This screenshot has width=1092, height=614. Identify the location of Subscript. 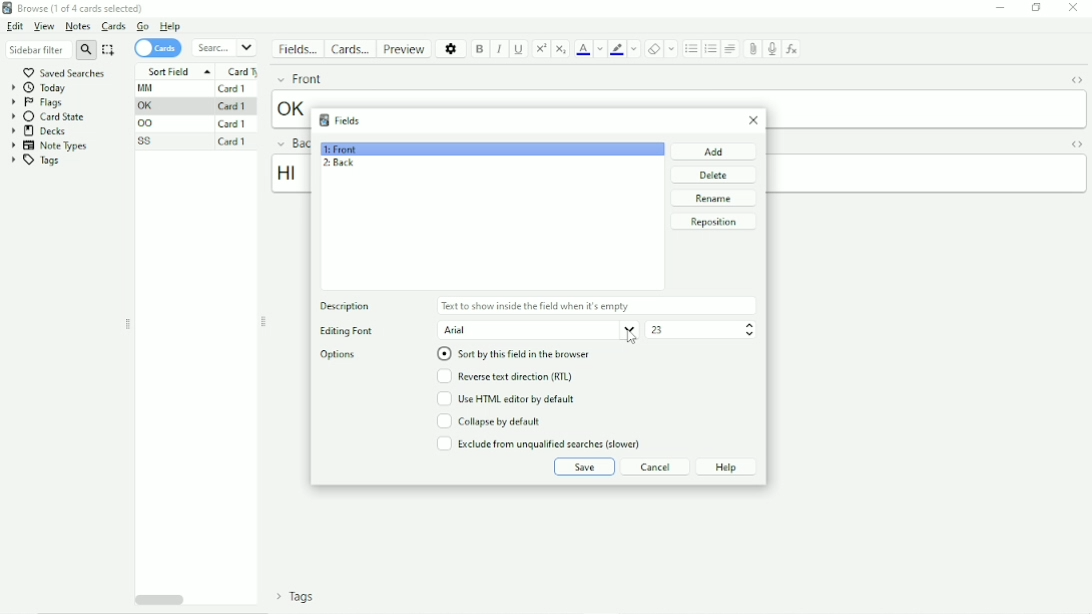
(561, 48).